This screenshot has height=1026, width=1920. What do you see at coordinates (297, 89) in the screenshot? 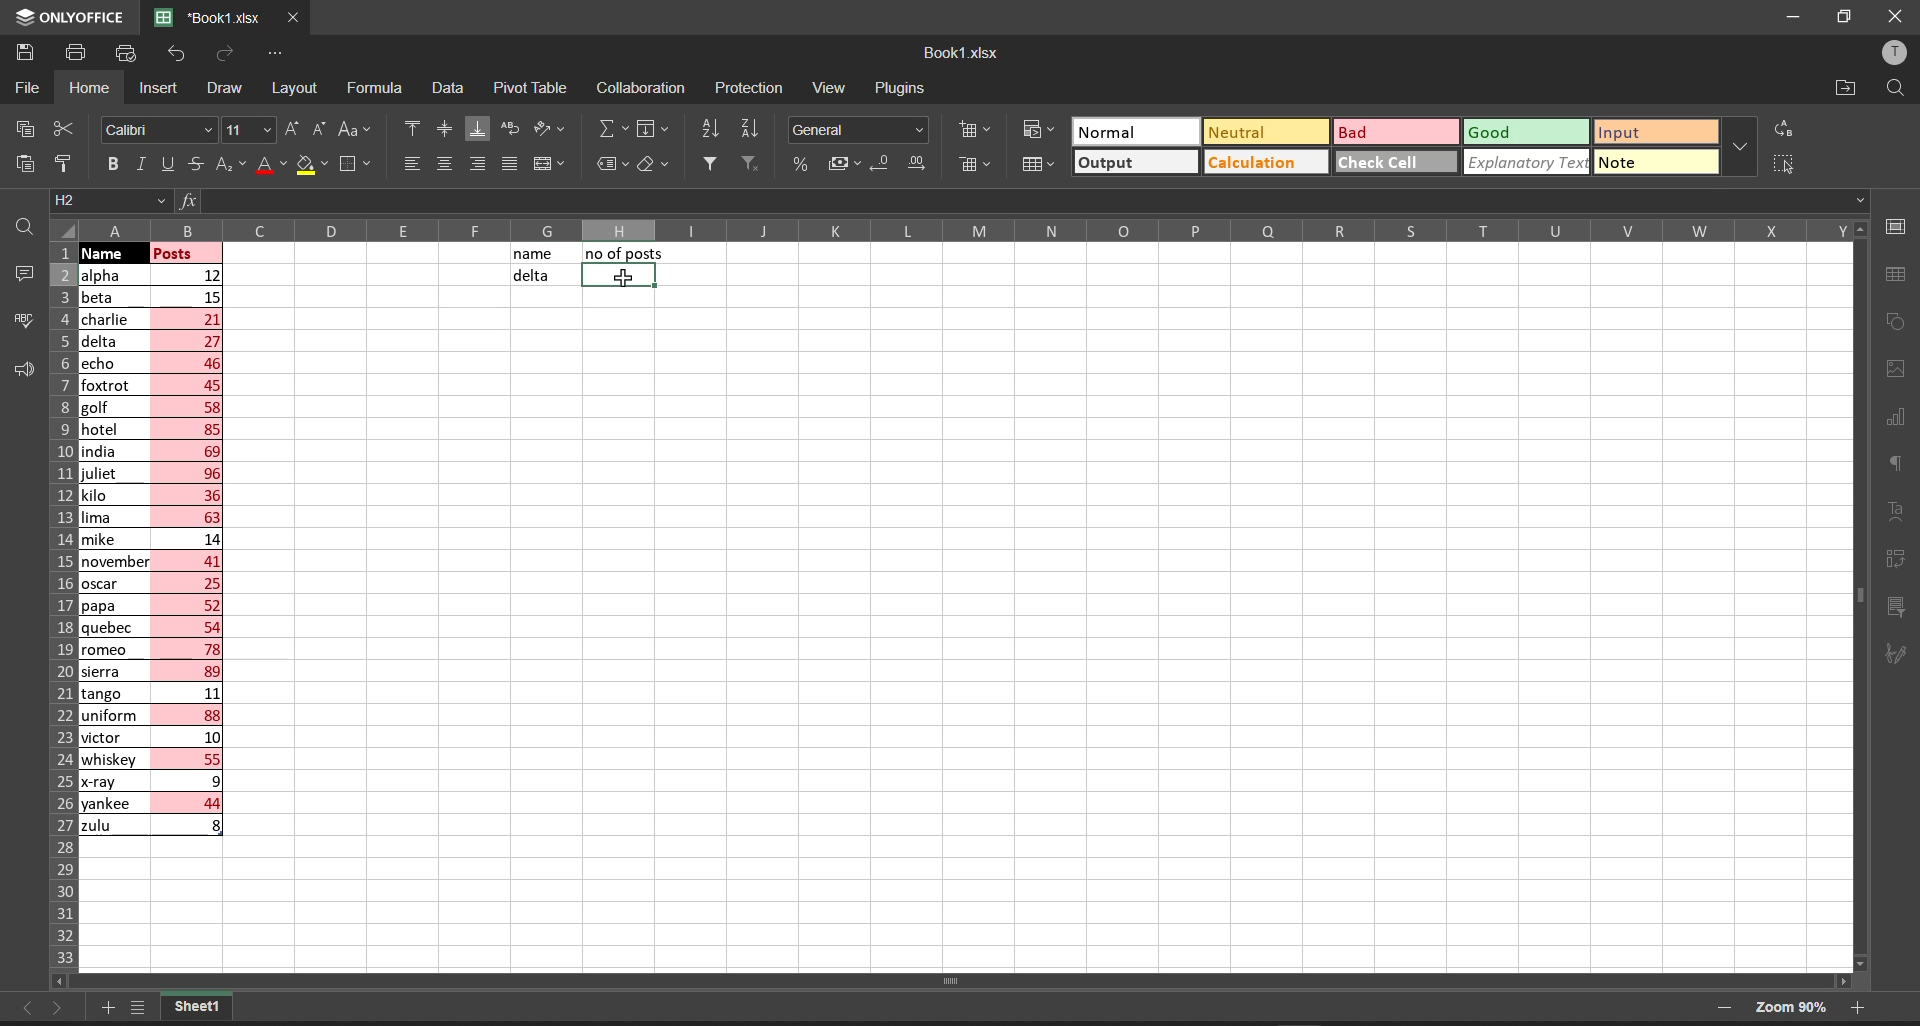
I see `layout` at bounding box center [297, 89].